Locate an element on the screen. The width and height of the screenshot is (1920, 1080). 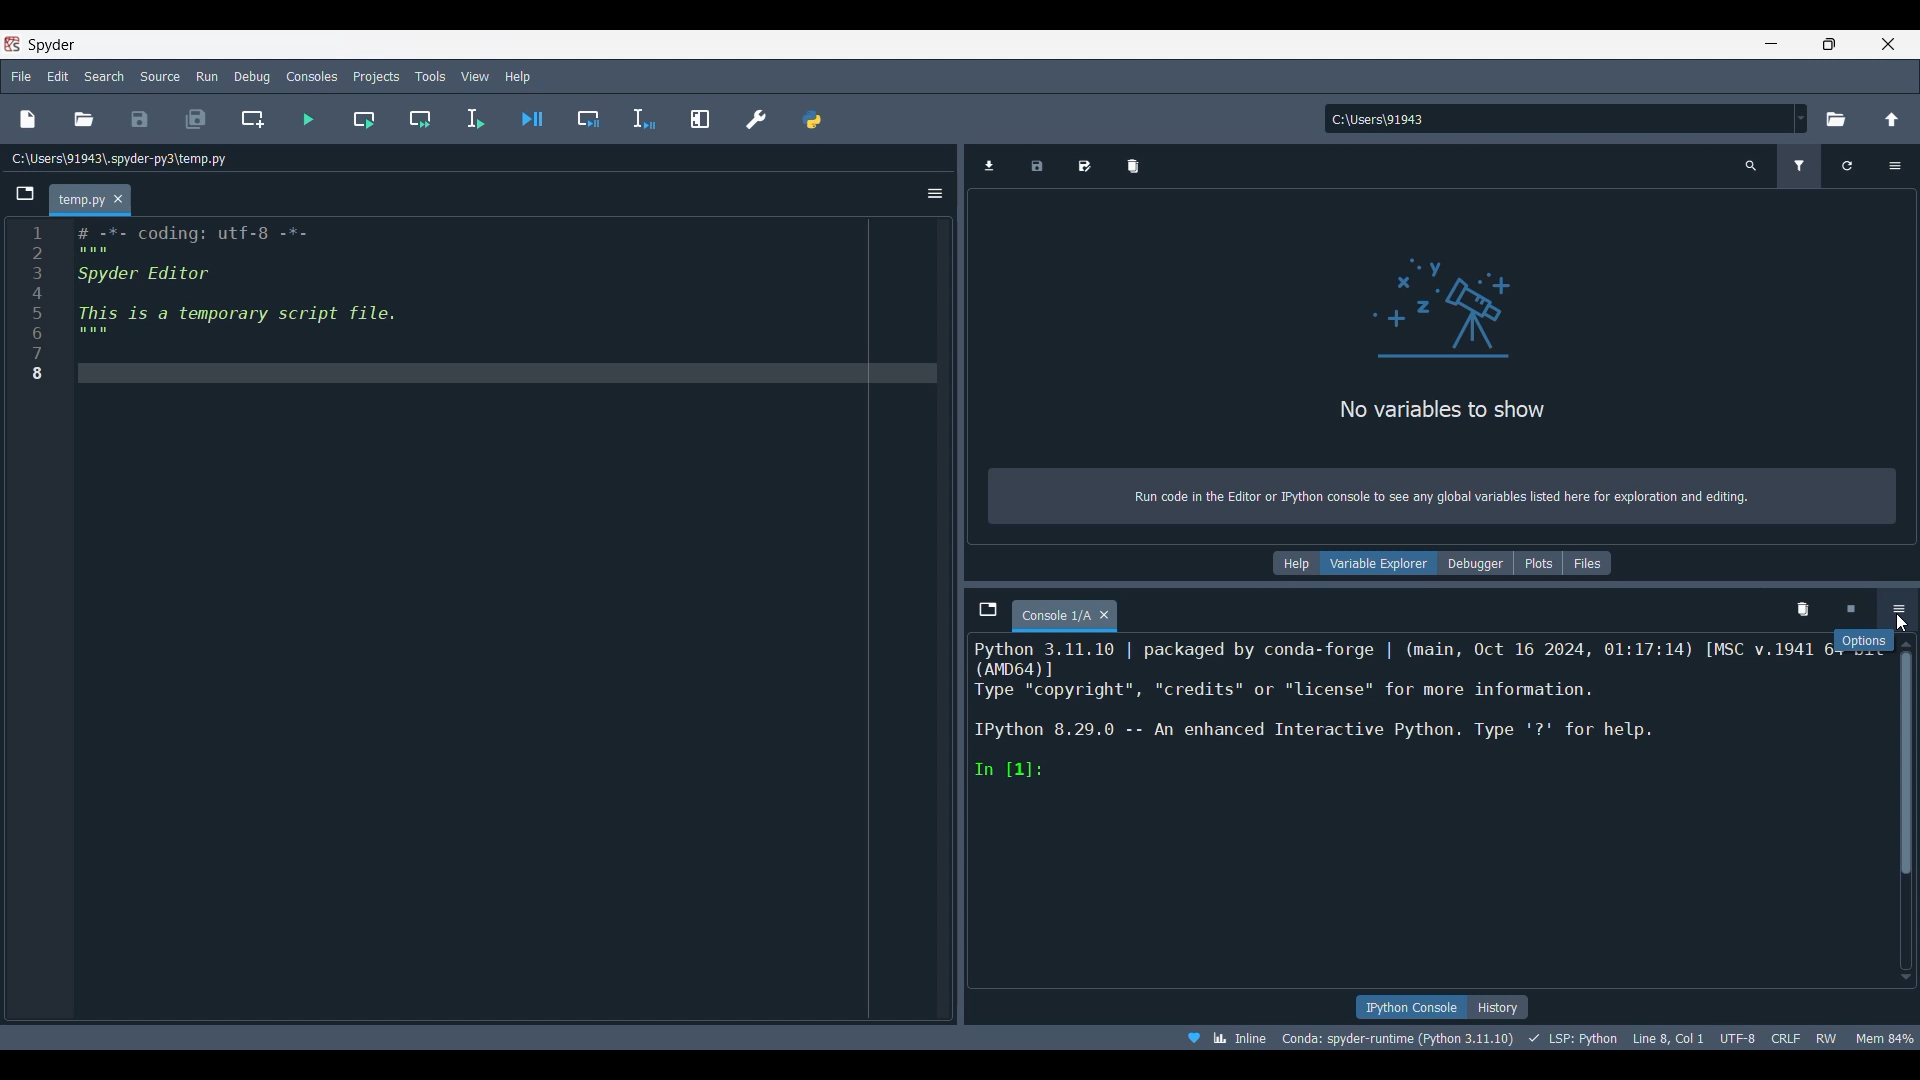
Browse tabs is located at coordinates (25, 193).